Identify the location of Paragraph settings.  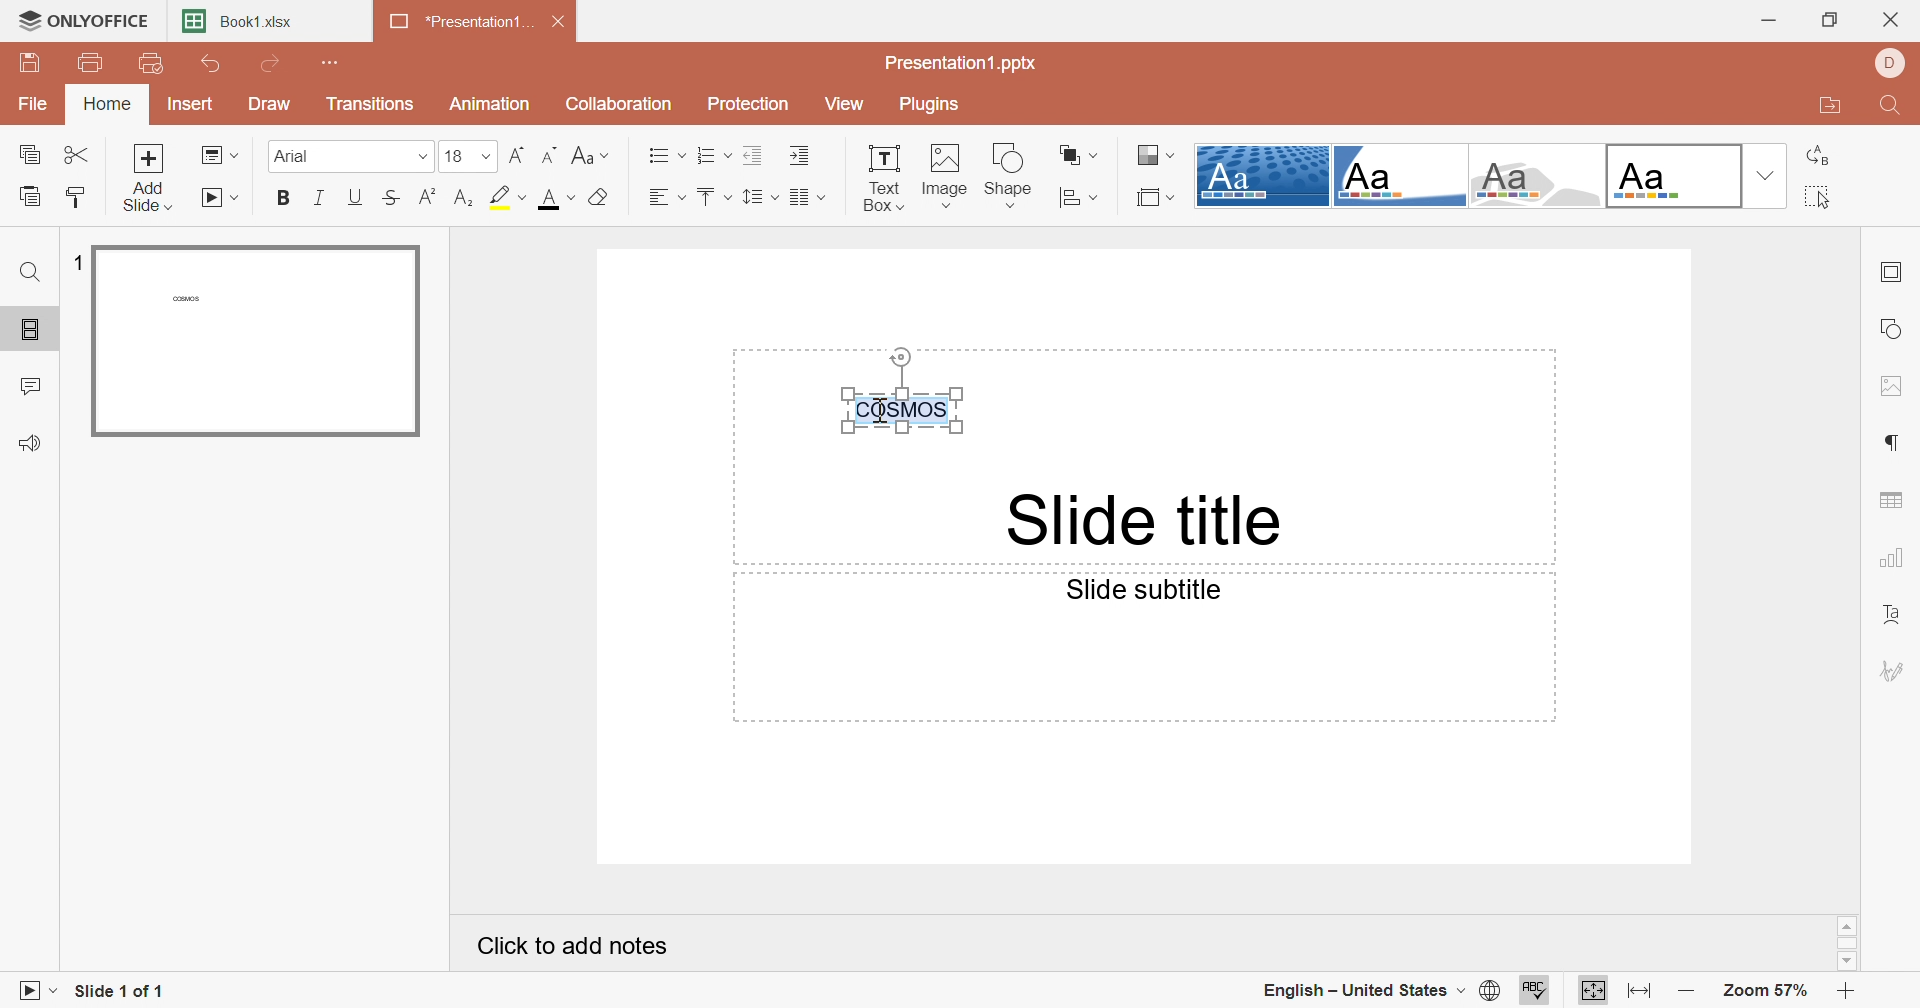
(1896, 445).